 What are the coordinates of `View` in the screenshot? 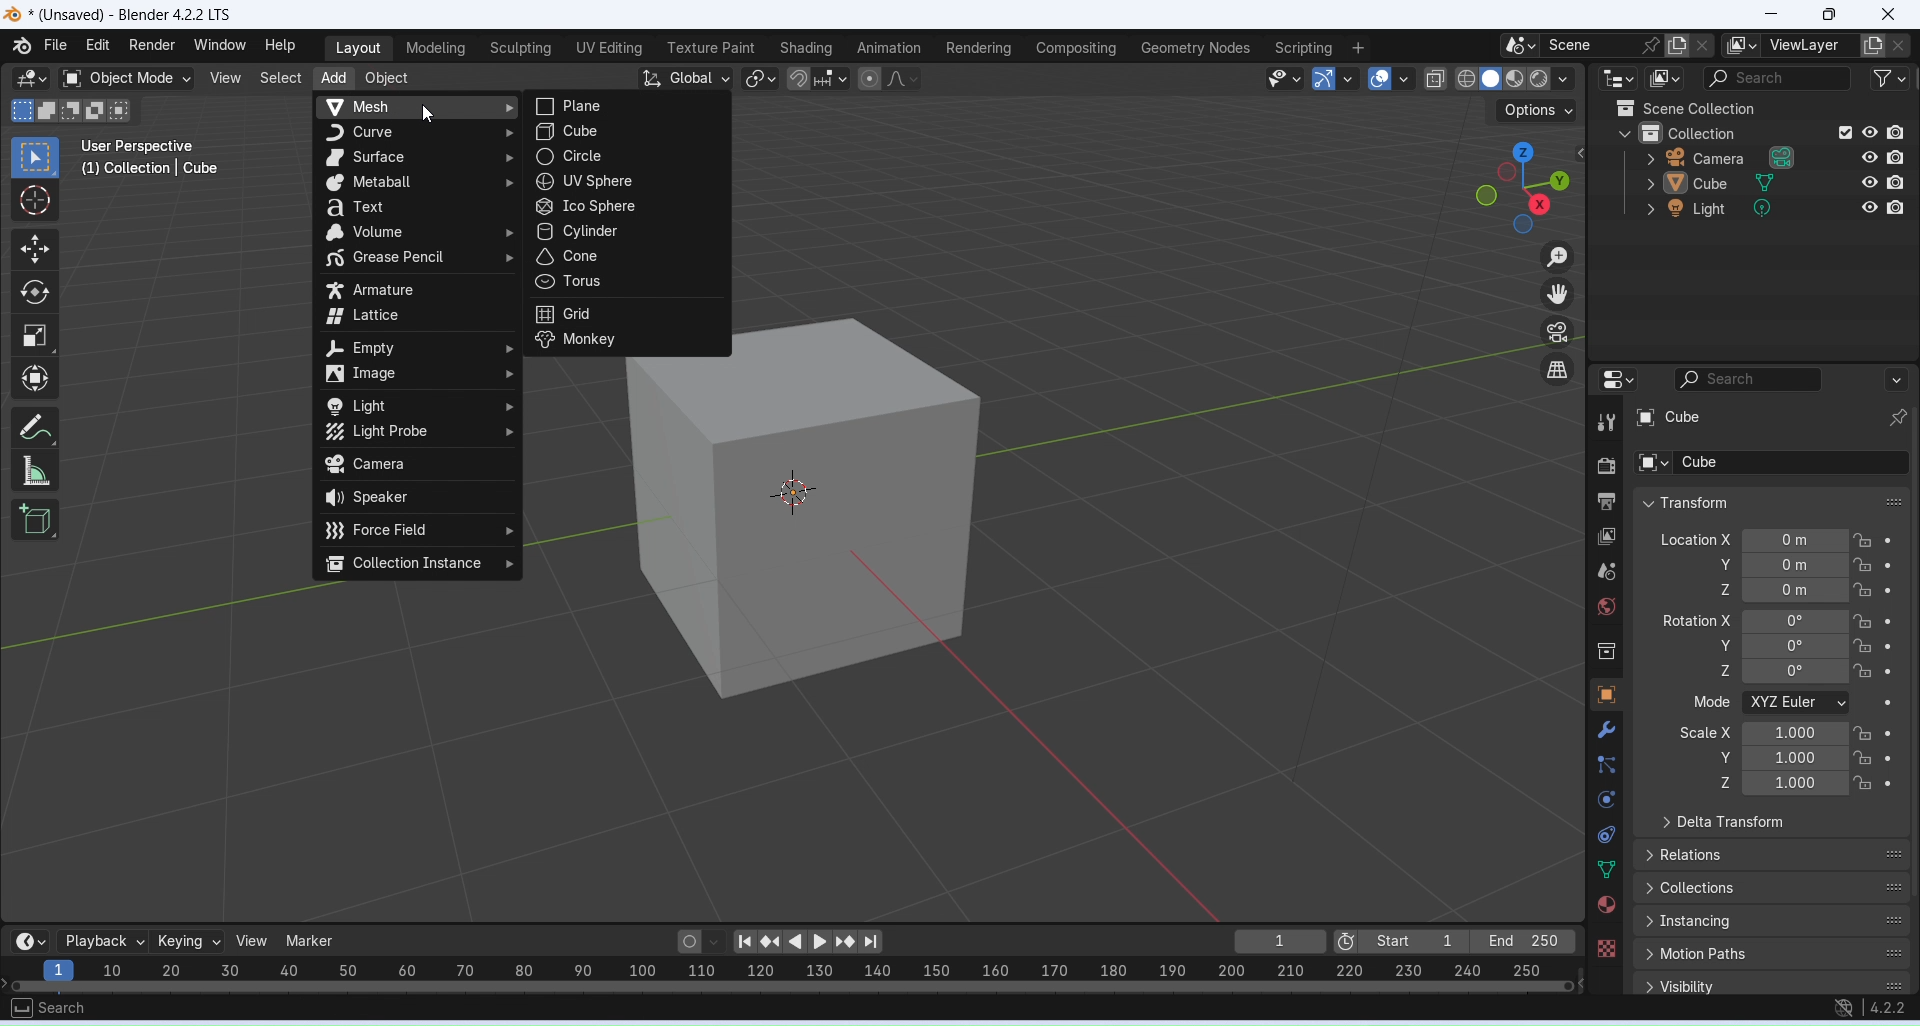 It's located at (226, 76).